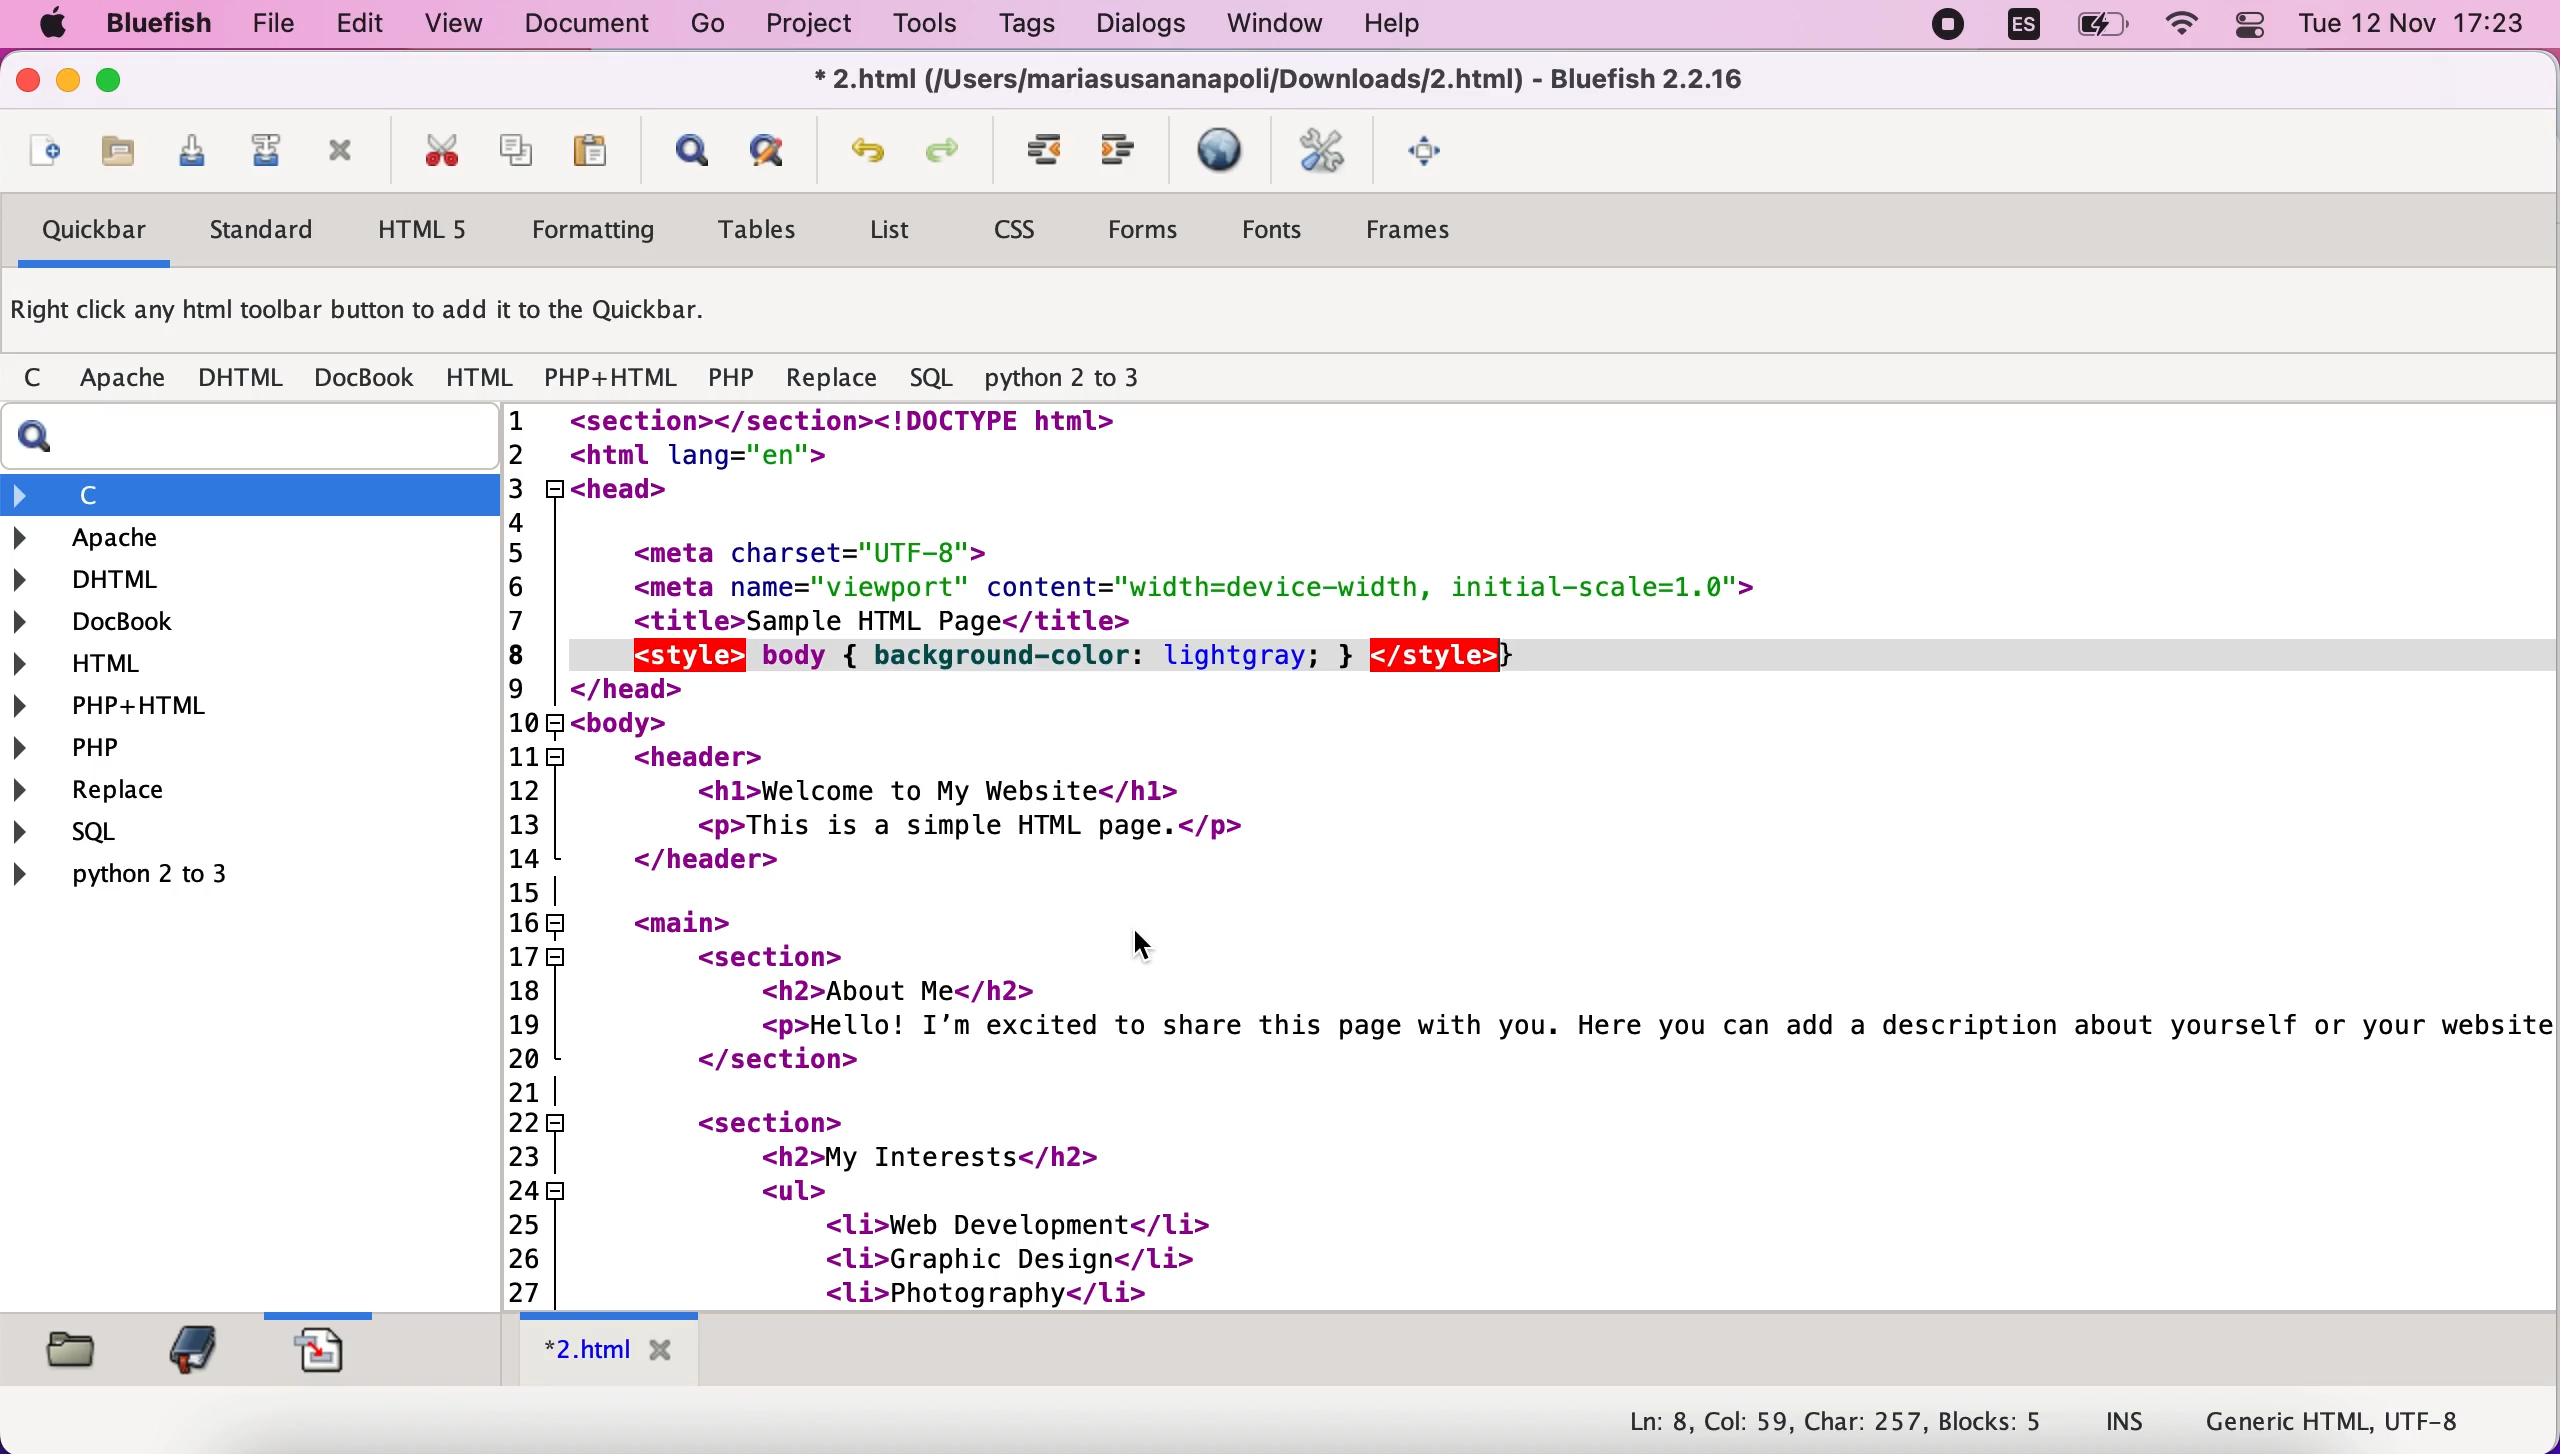 The width and height of the screenshot is (2560, 1454). Describe the element at coordinates (598, 151) in the screenshot. I see `paste` at that location.